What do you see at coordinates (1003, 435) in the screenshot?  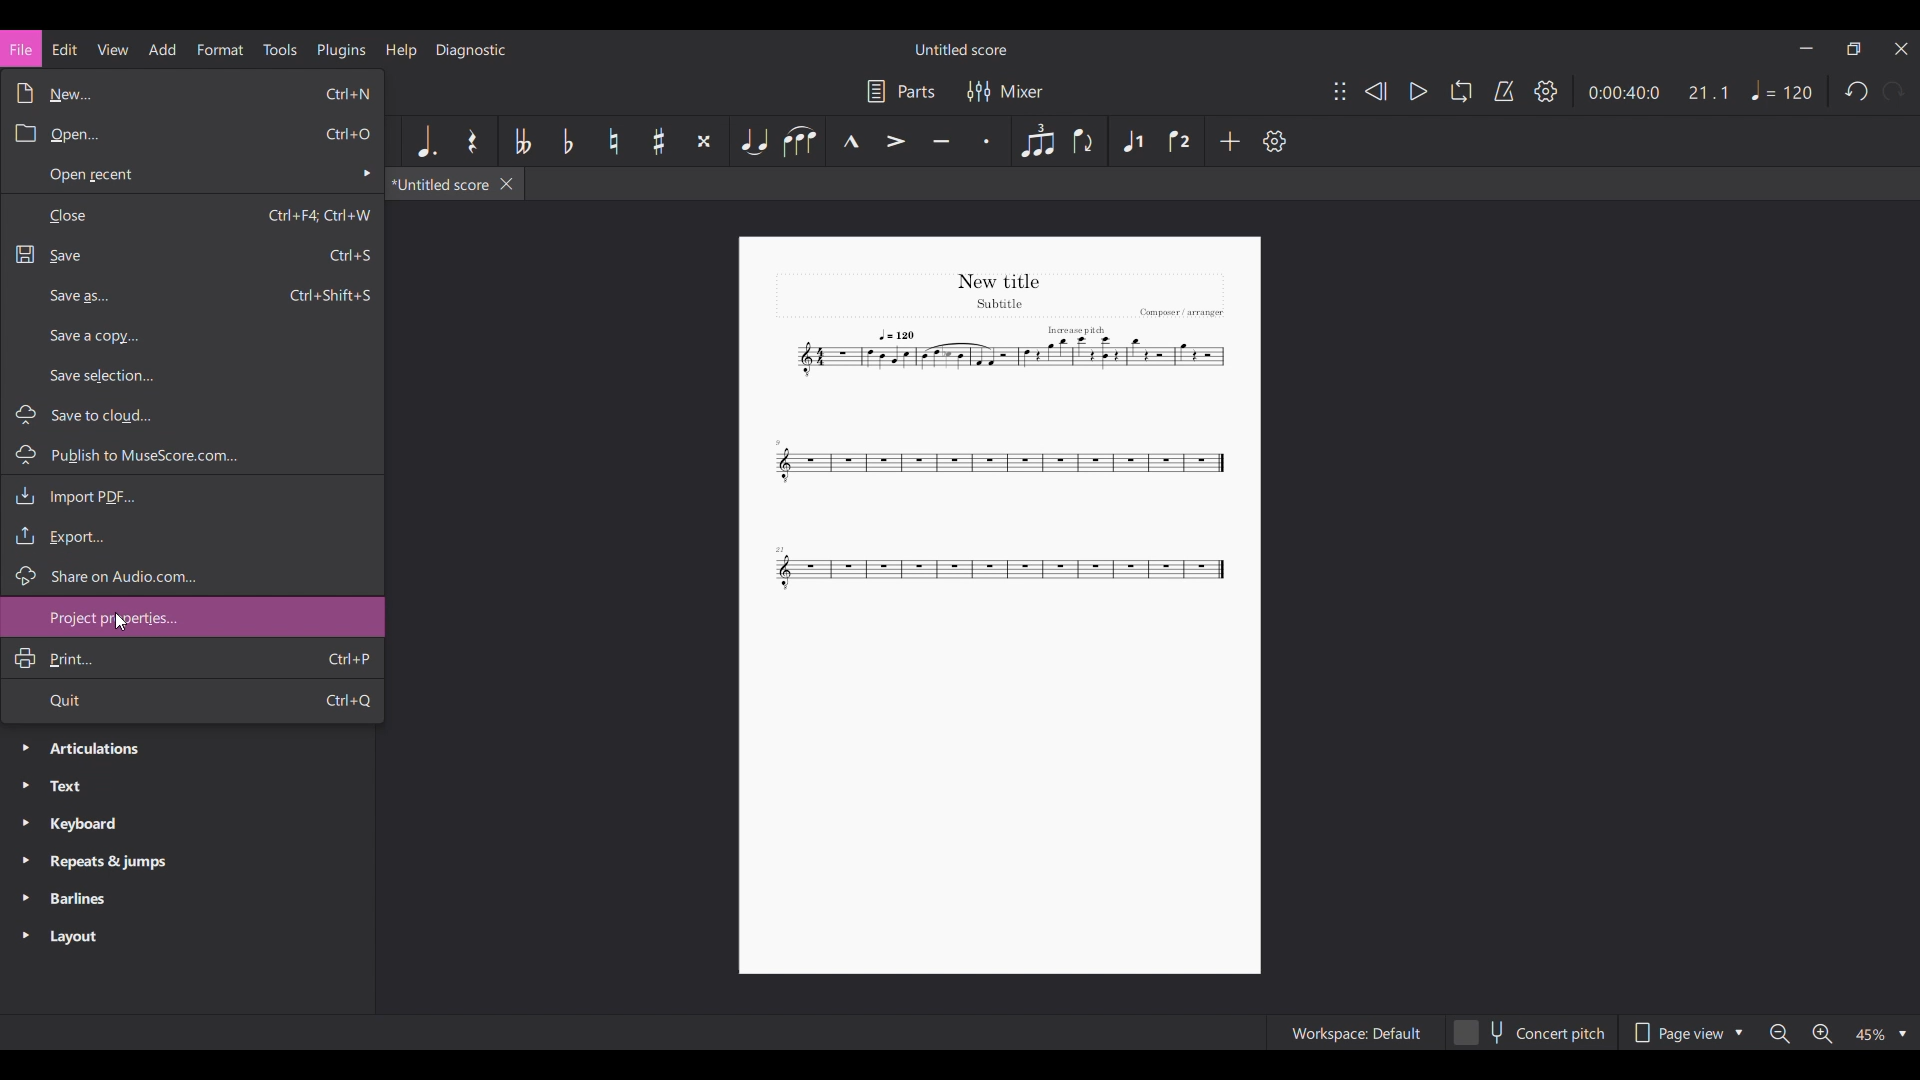 I see `Current score` at bounding box center [1003, 435].